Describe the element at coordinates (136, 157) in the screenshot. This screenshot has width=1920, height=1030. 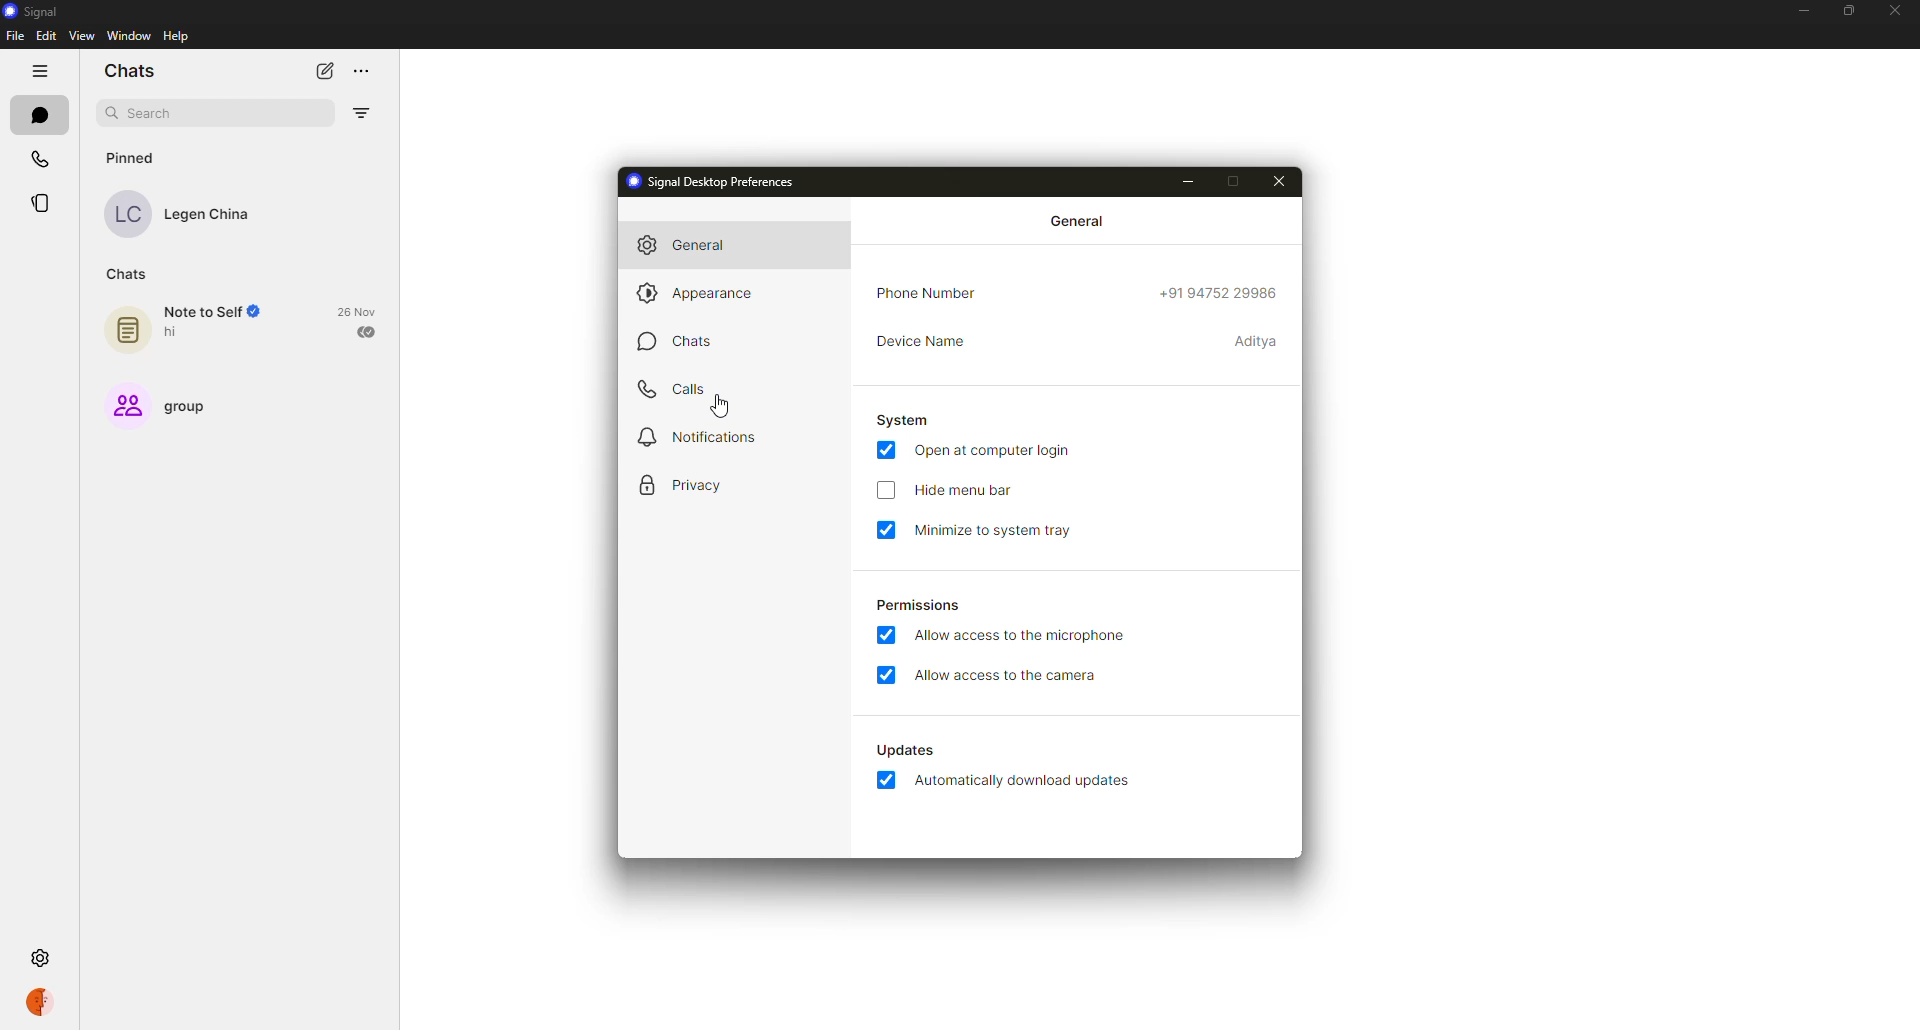
I see `pinned` at that location.